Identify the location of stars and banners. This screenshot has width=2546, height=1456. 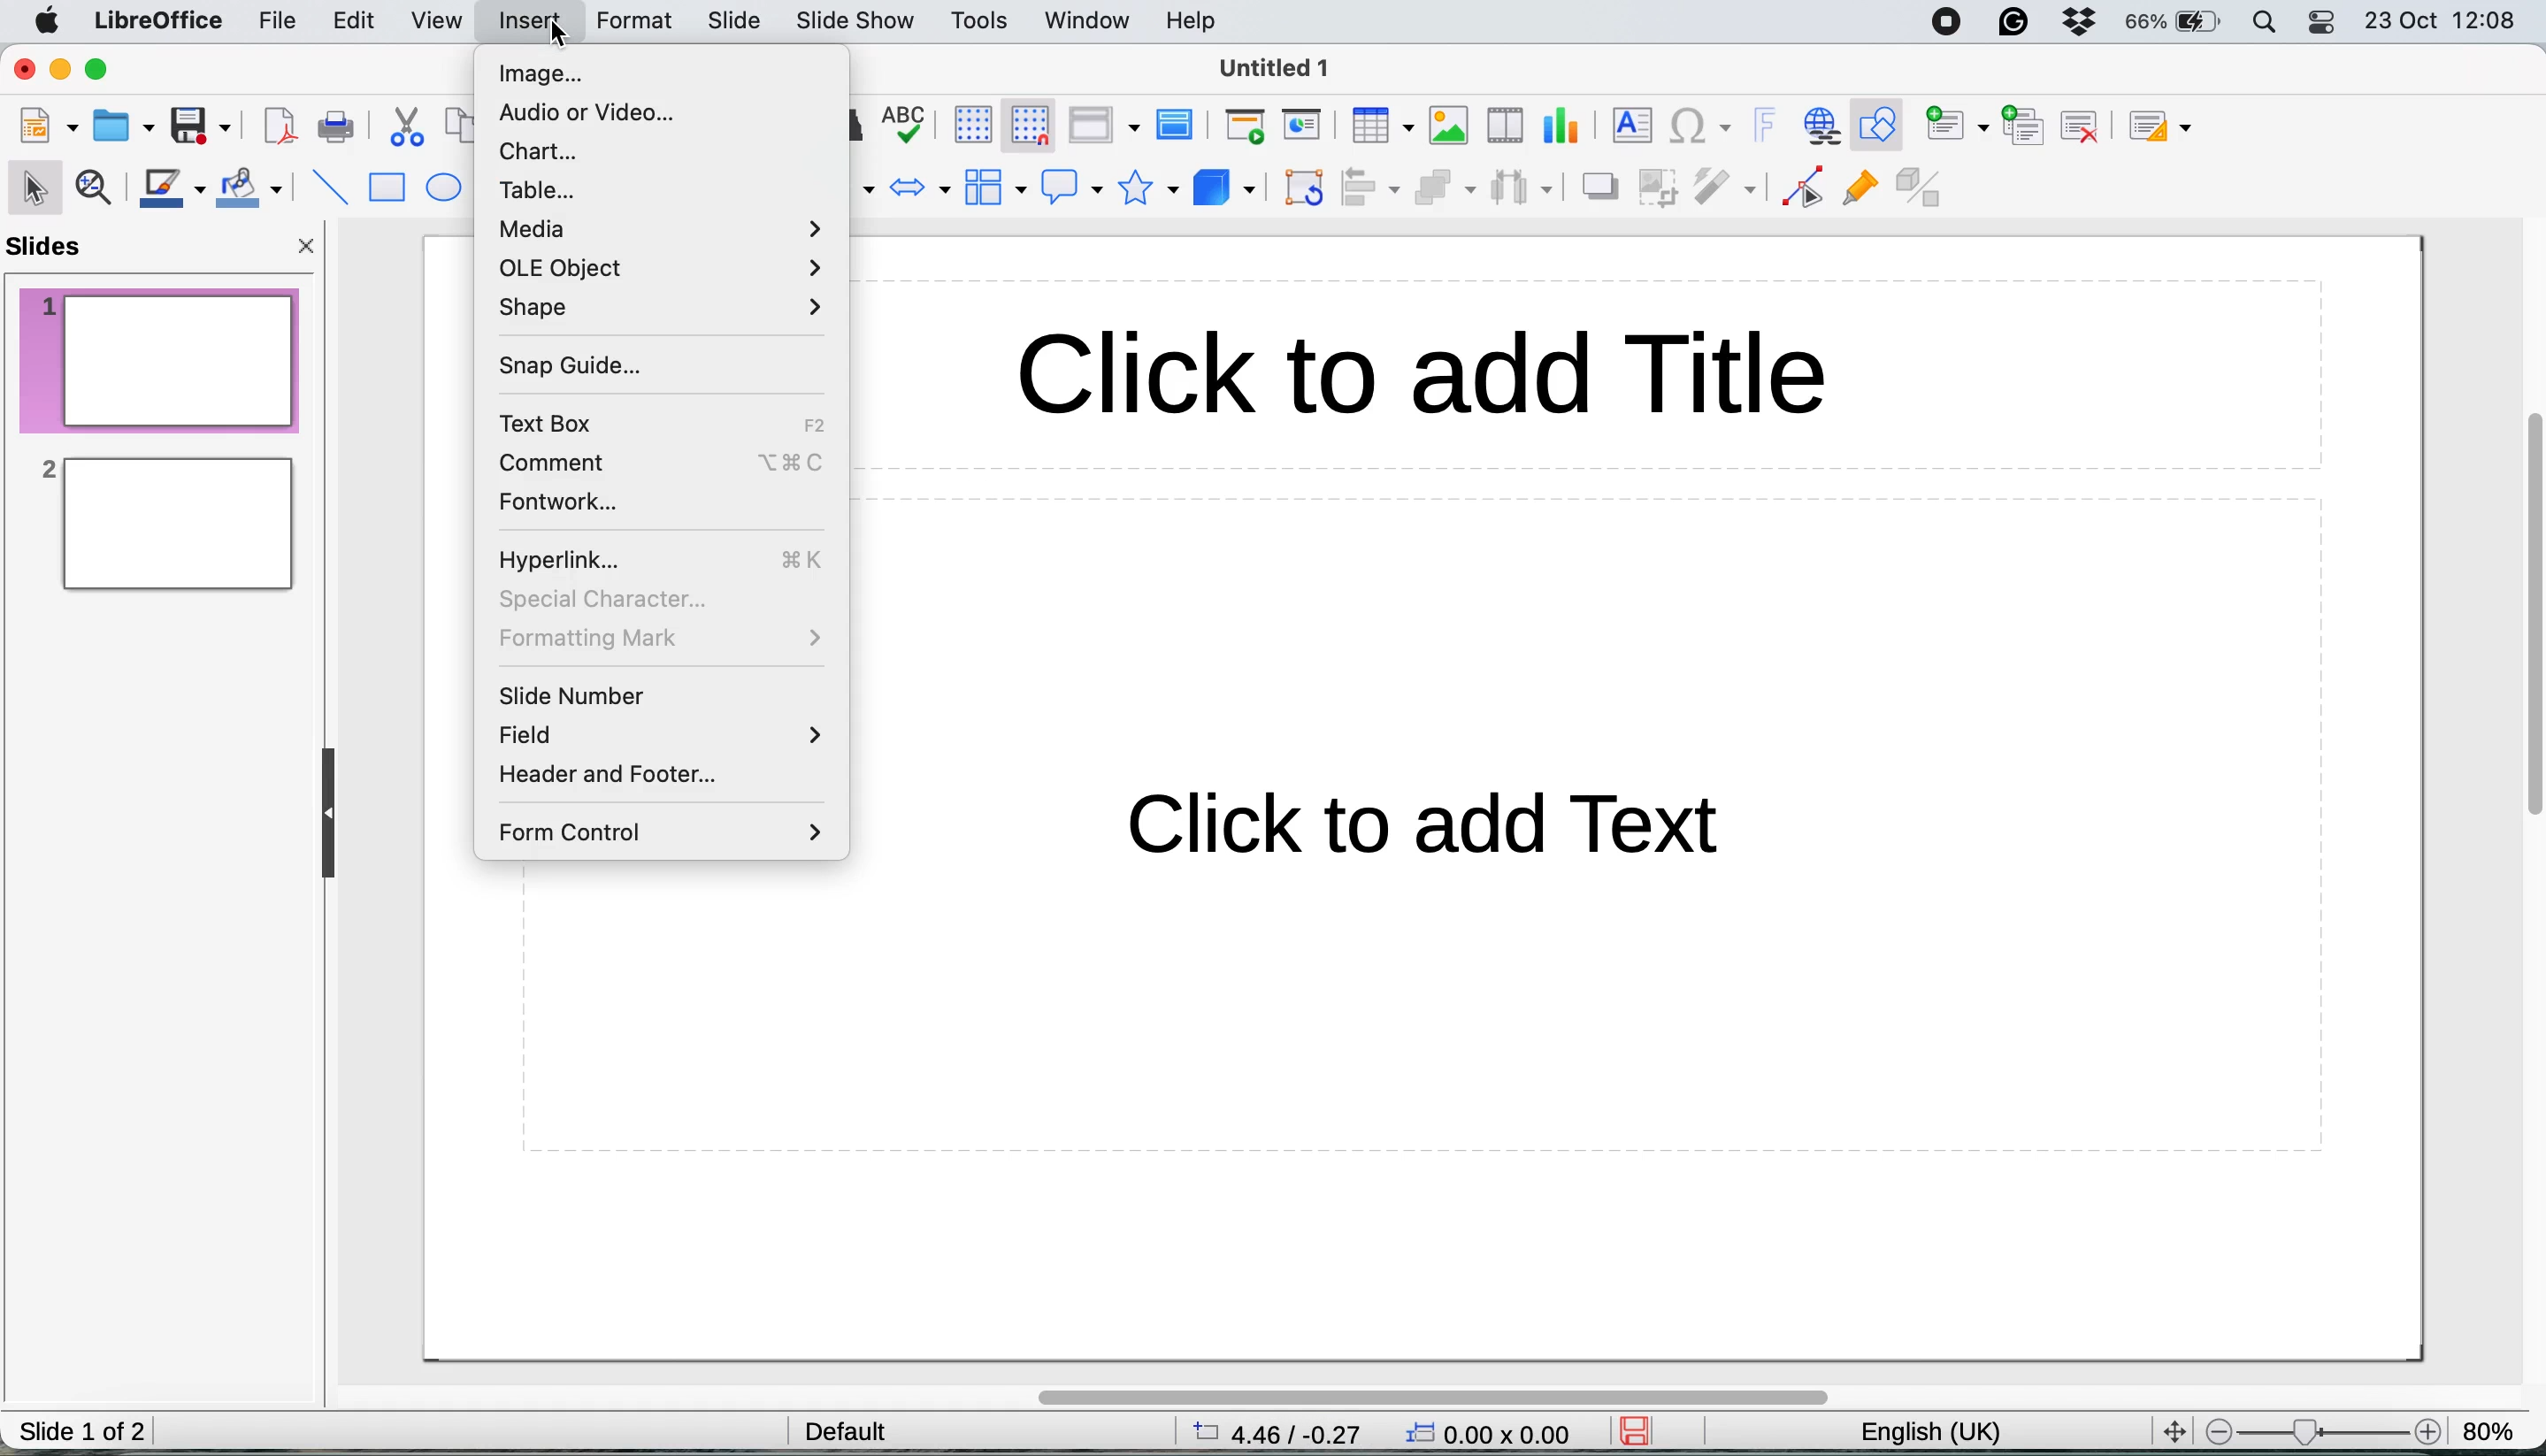
(1145, 188).